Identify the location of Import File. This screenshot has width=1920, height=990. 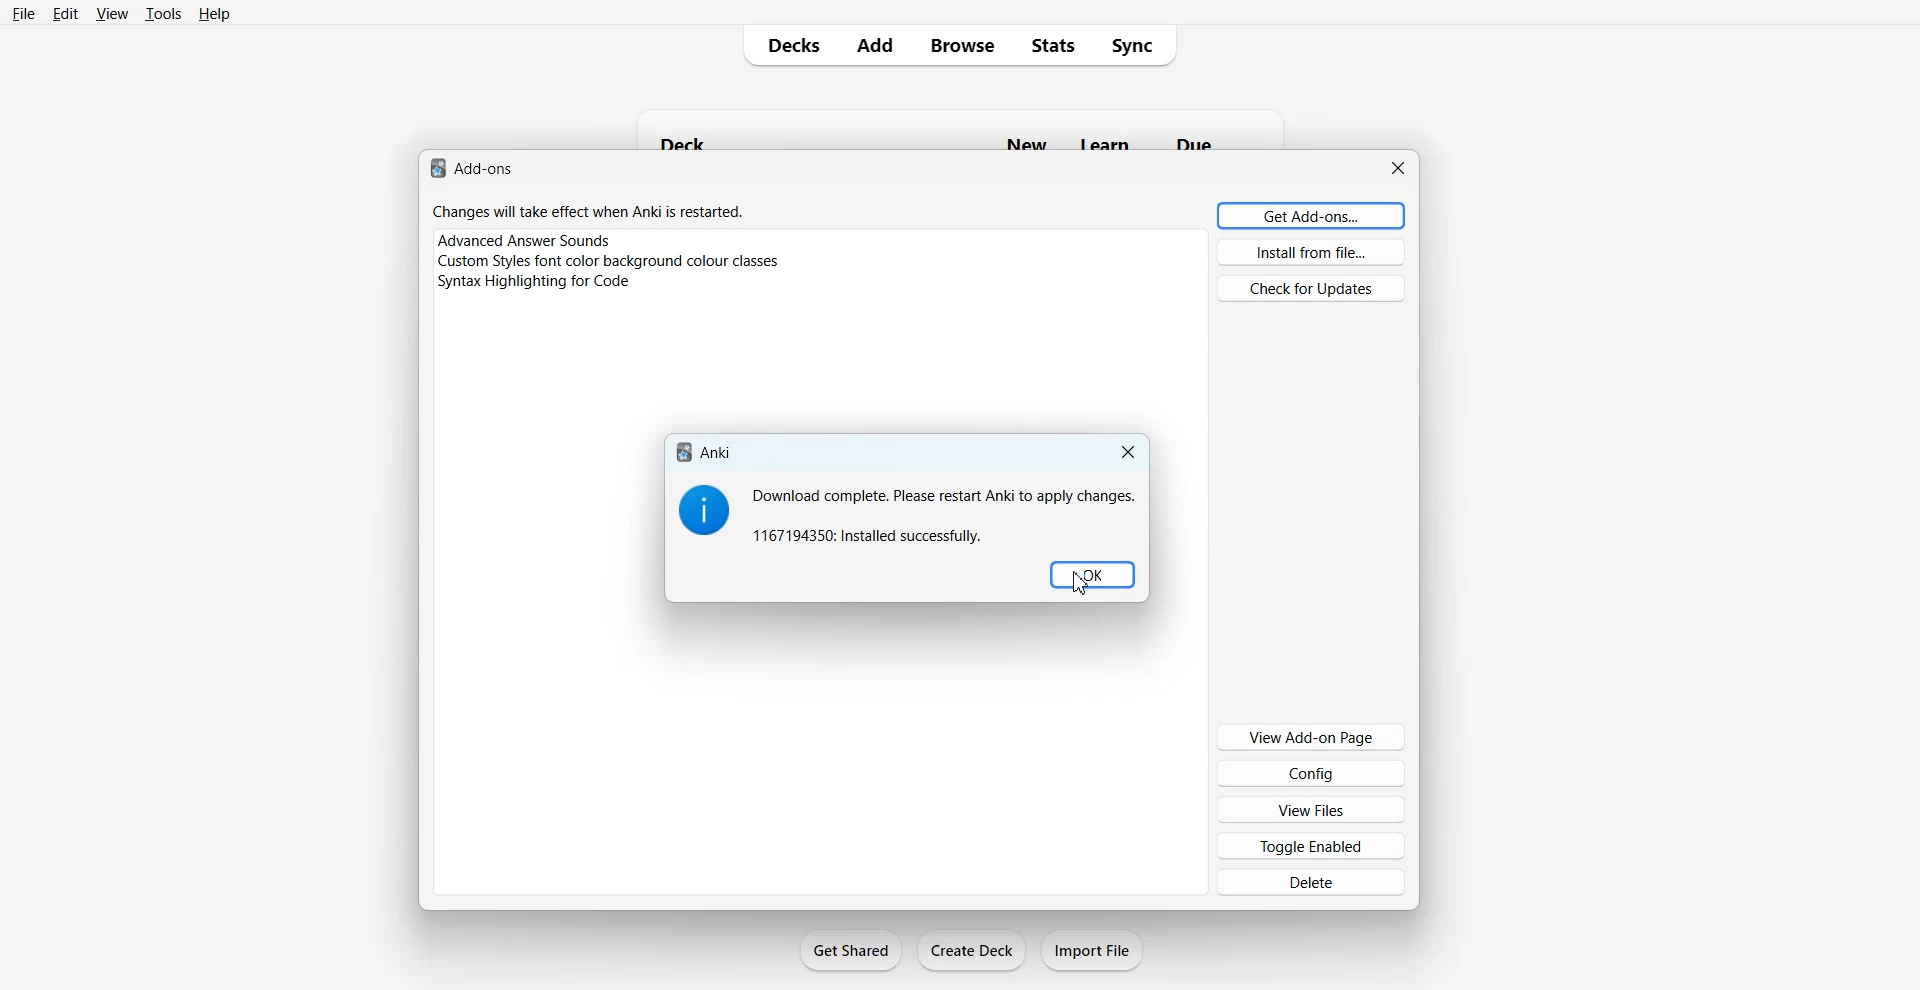
(1093, 950).